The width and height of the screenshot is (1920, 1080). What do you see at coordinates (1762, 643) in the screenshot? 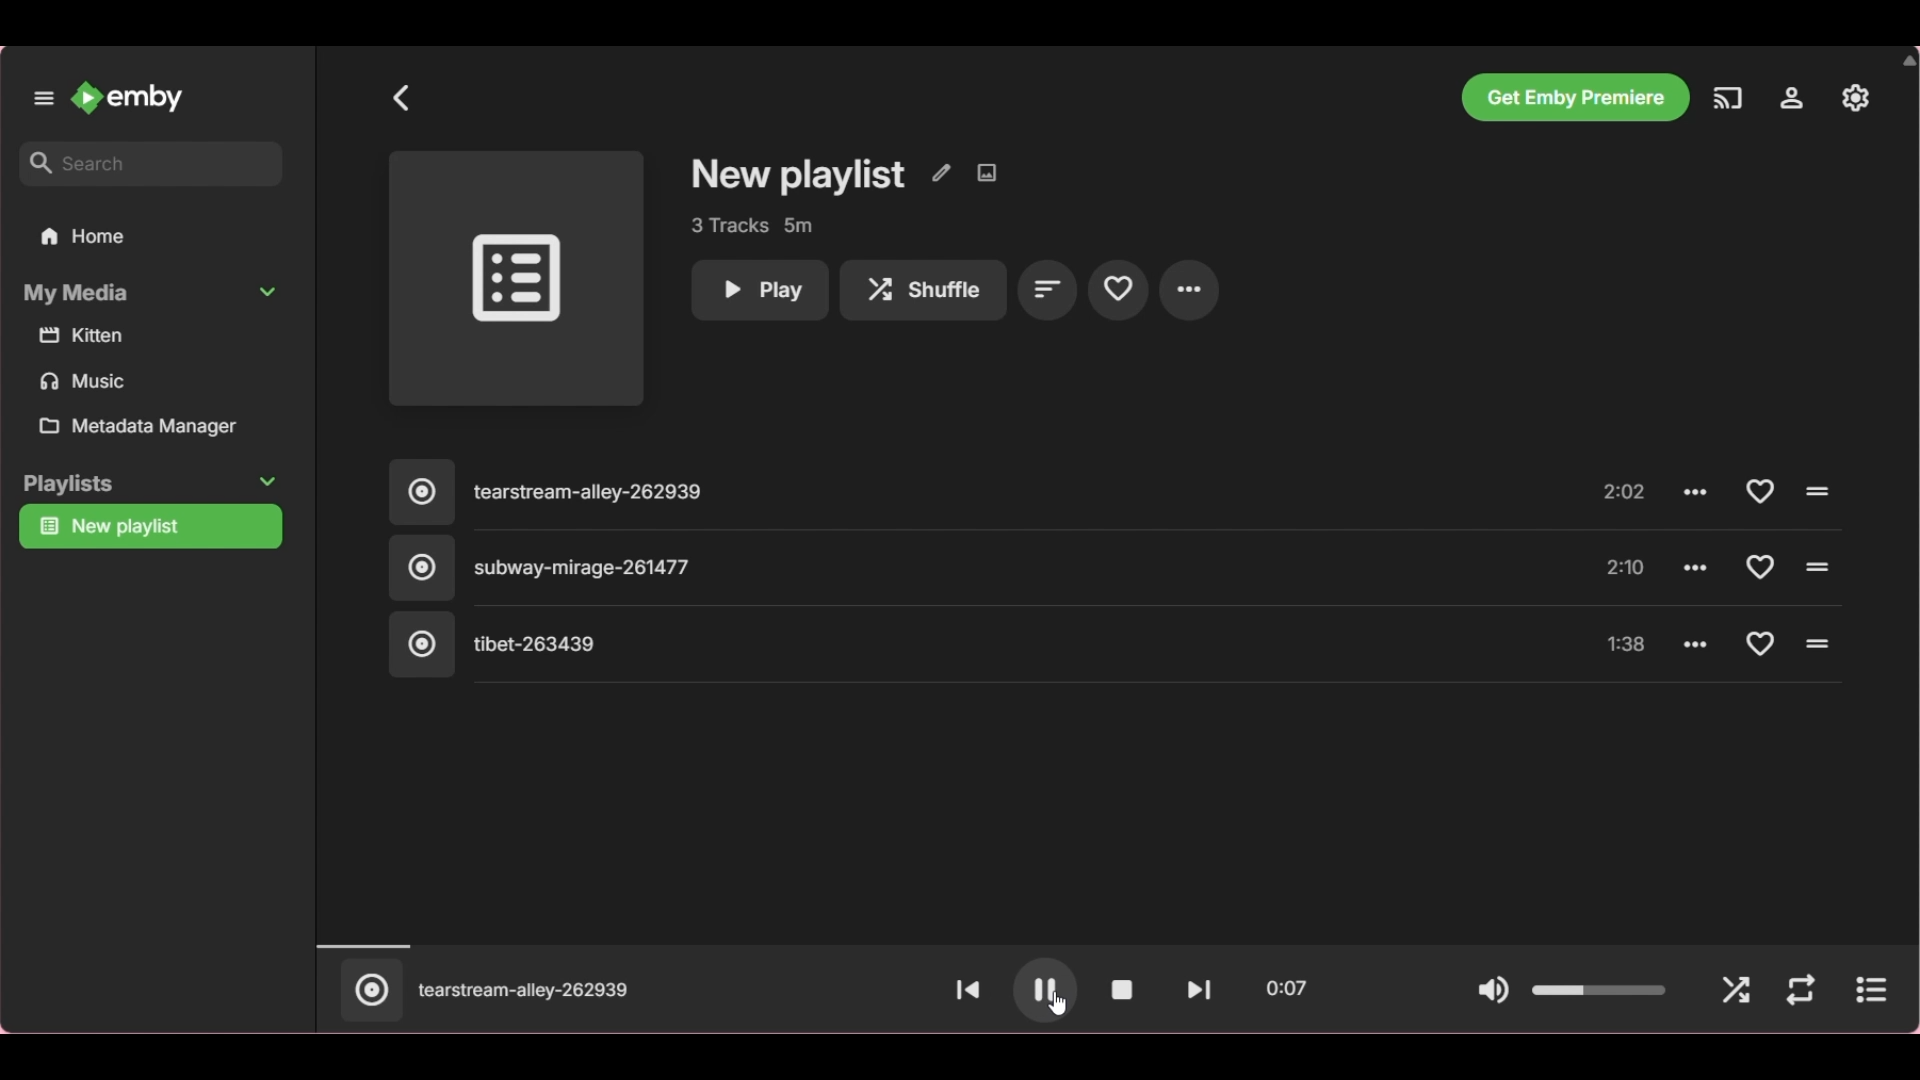
I see `Add respective song to favorites` at bounding box center [1762, 643].